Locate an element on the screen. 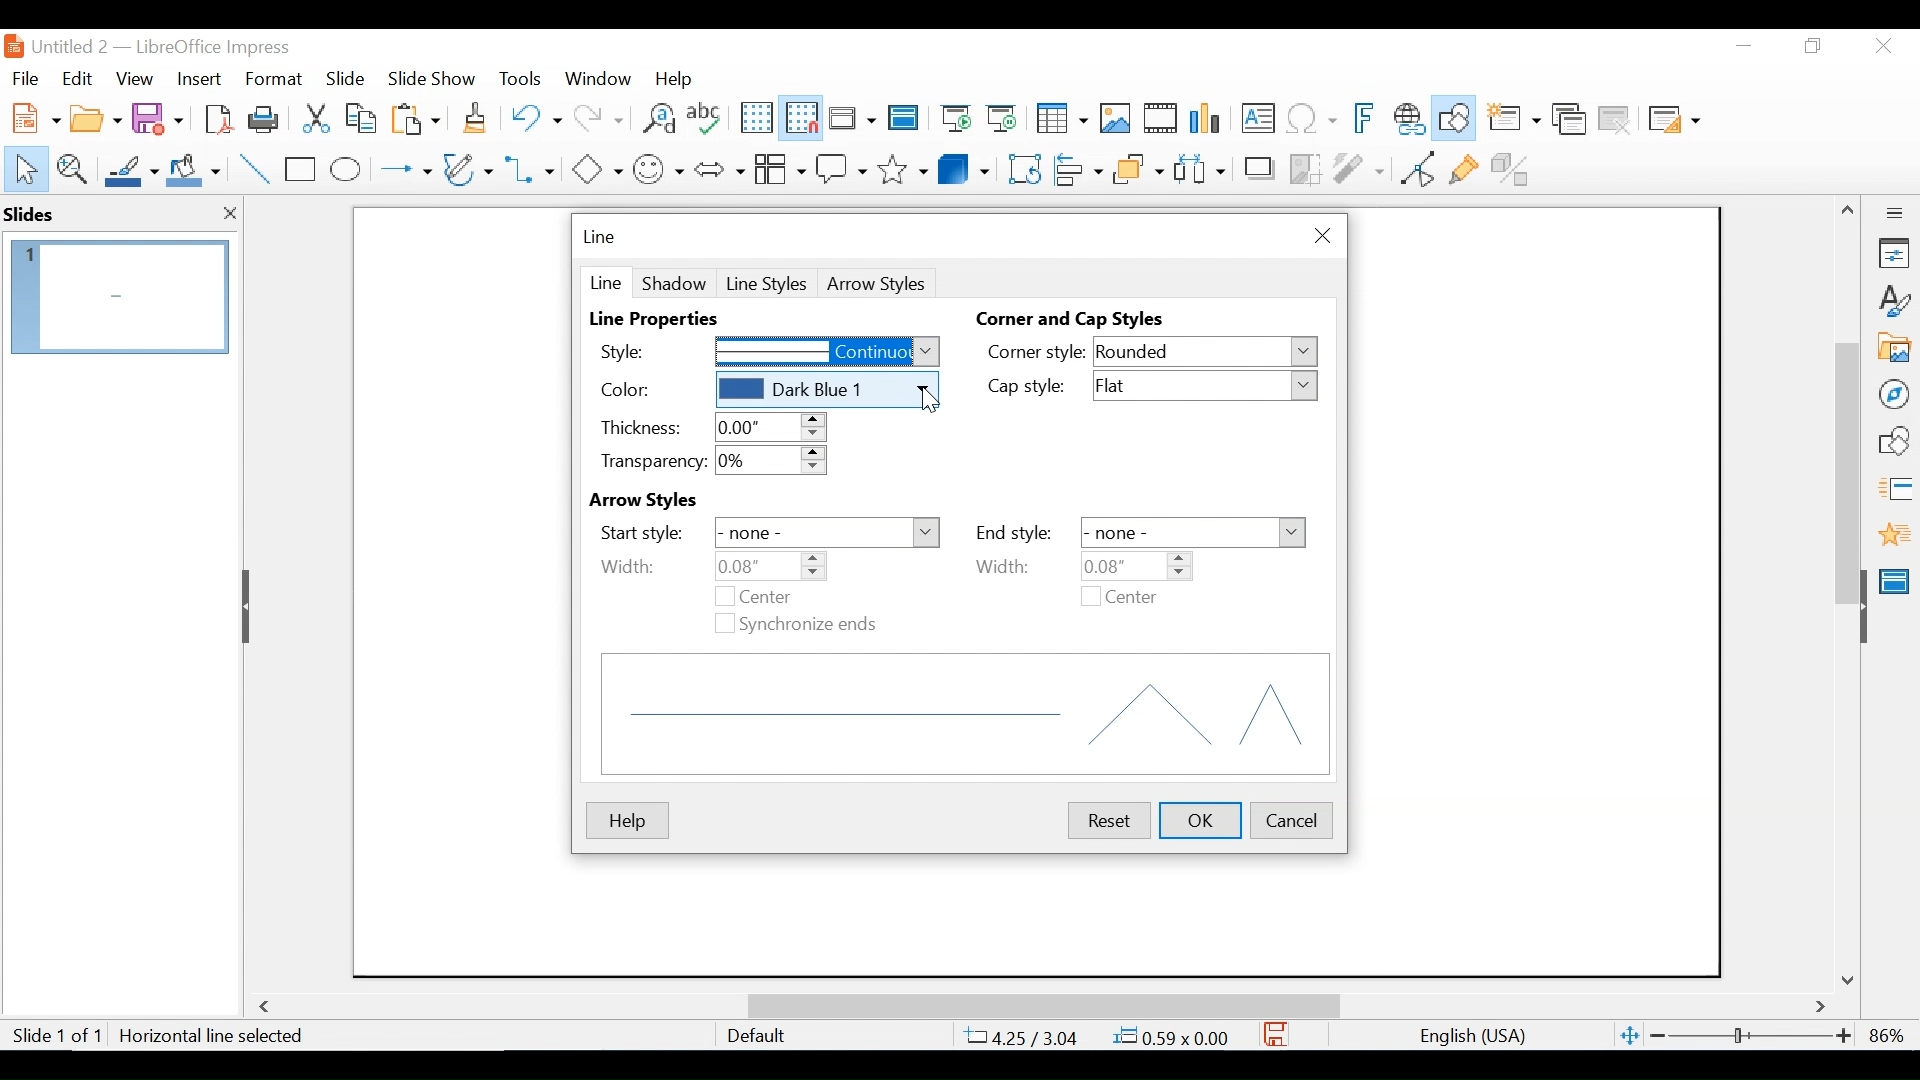  Horizontal Scrollbar is located at coordinates (1042, 1005).